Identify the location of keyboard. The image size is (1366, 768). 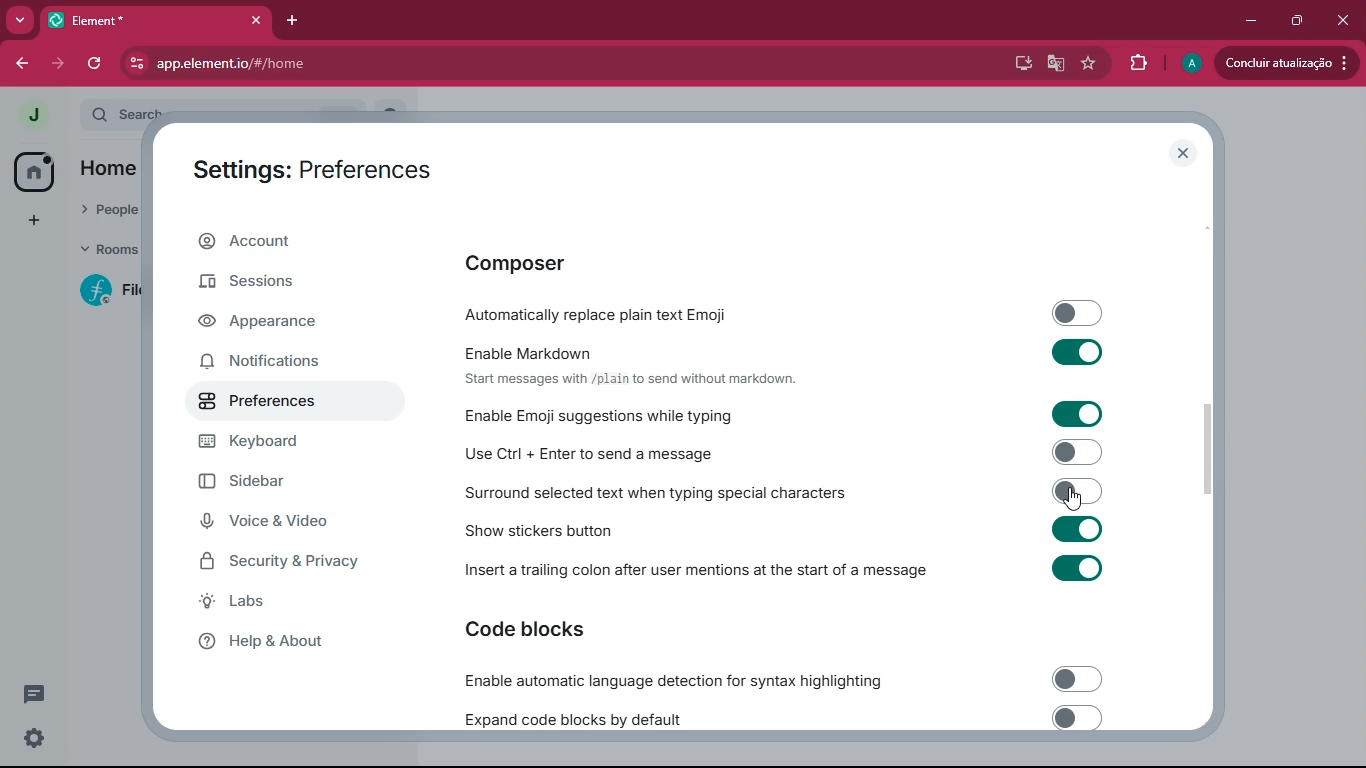
(271, 442).